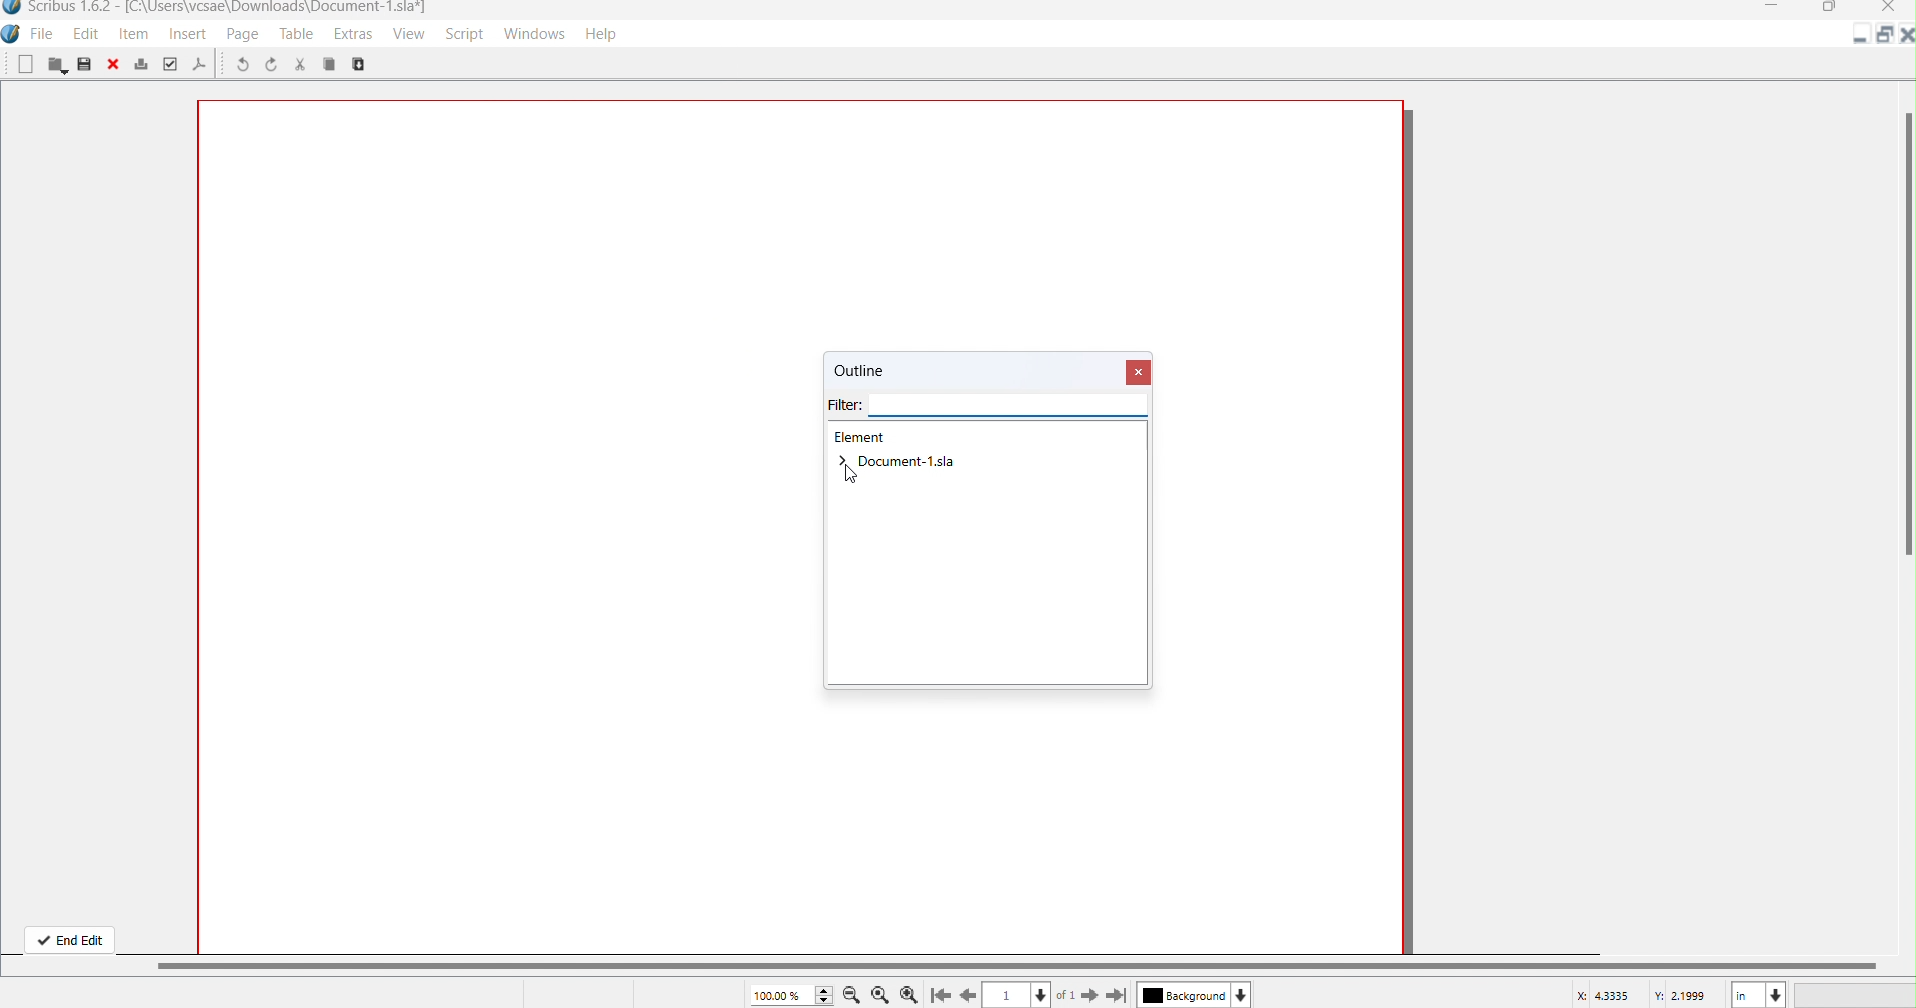  Describe the element at coordinates (69, 937) in the screenshot. I see `End Edit` at that location.